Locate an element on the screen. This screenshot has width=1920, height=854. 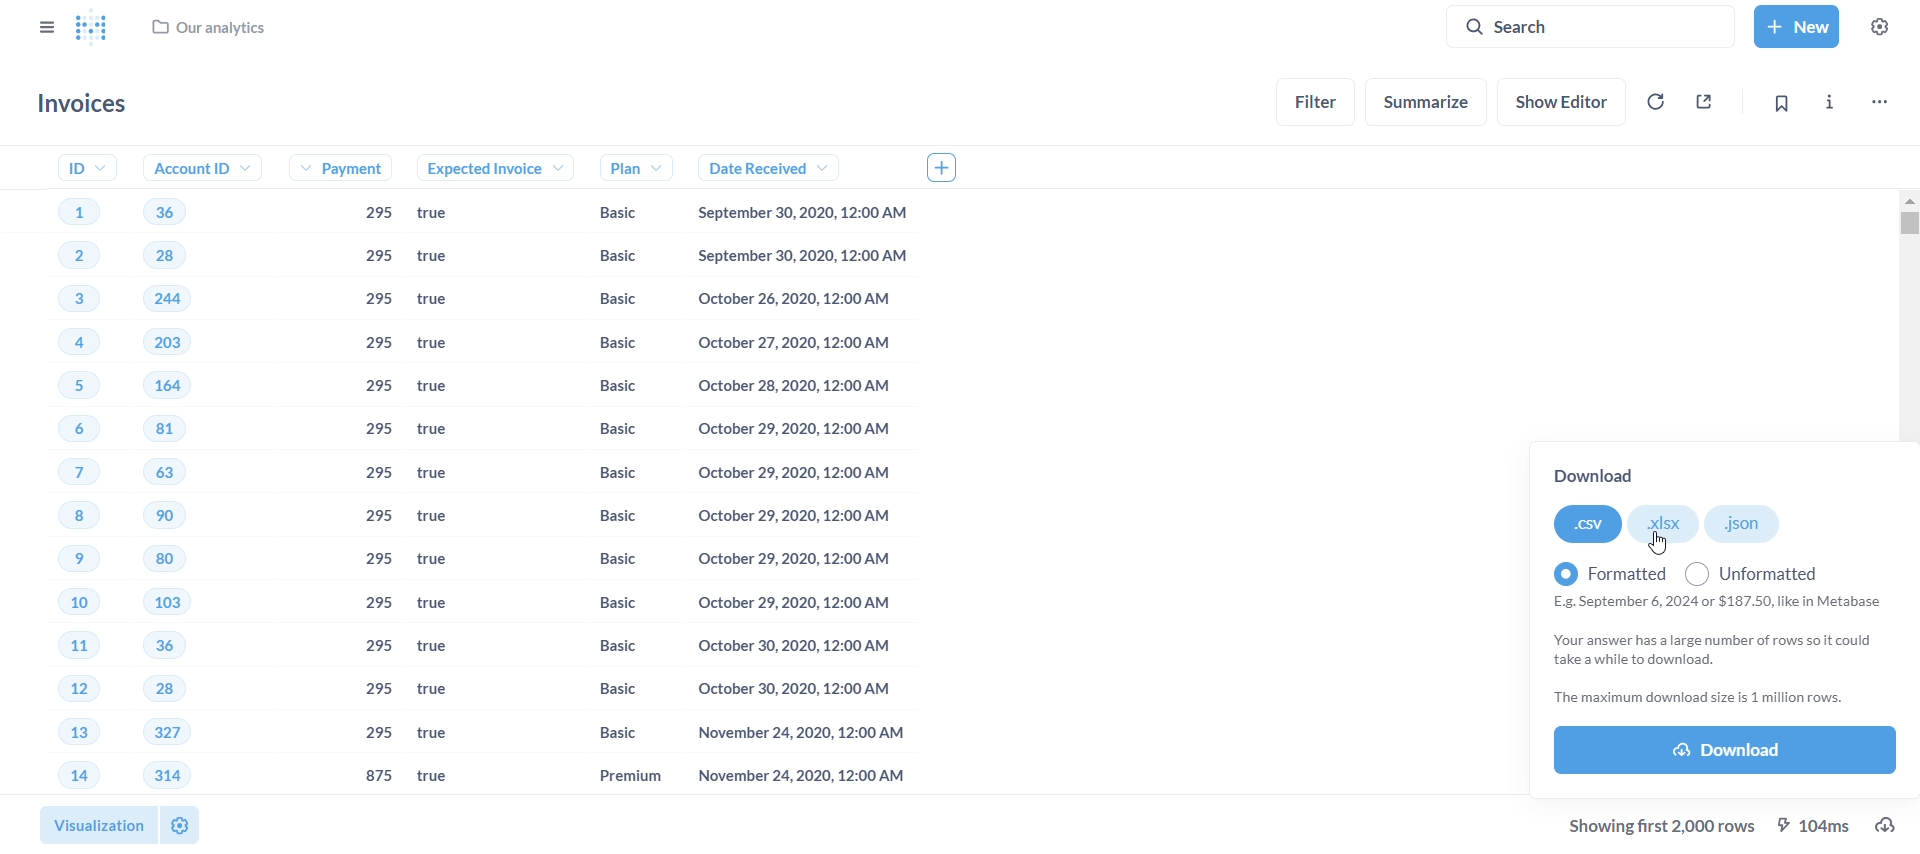
36 is located at coordinates (155, 645).